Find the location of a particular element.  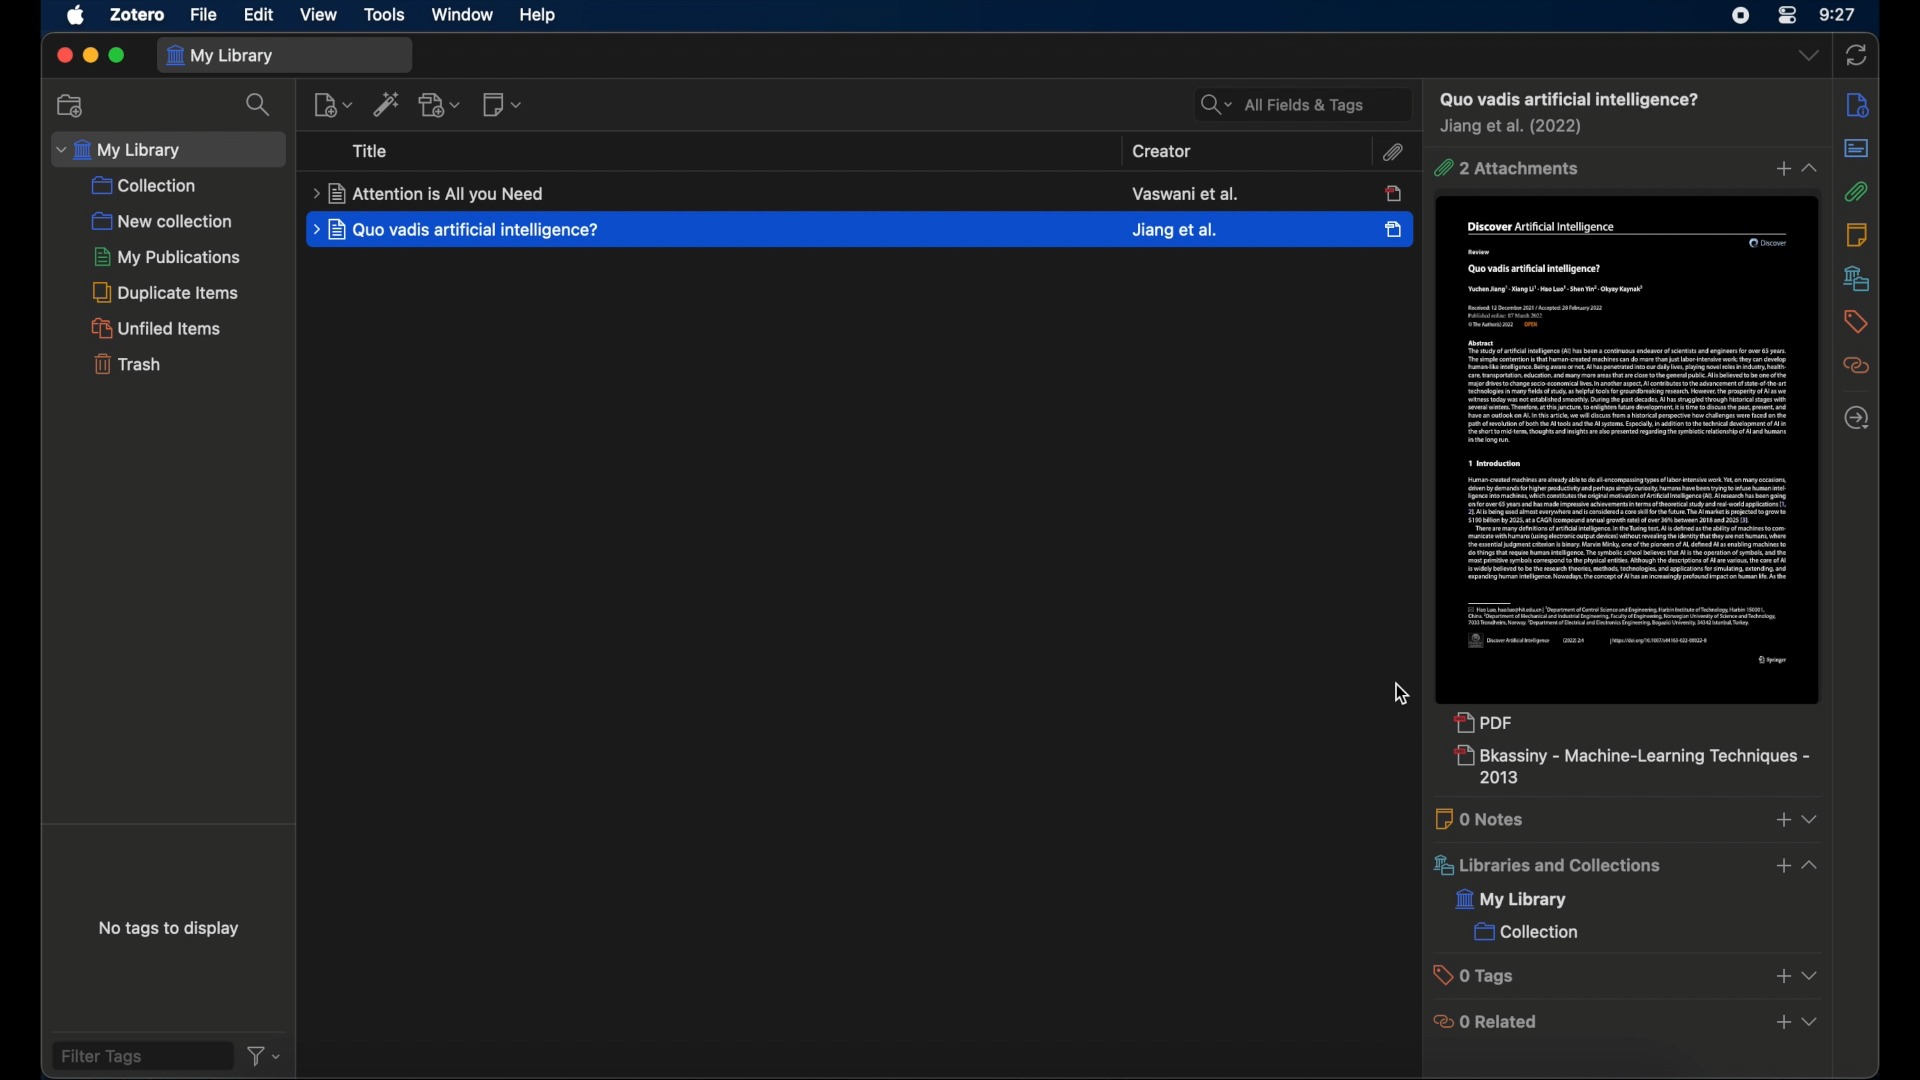

creator is located at coordinates (1184, 195).